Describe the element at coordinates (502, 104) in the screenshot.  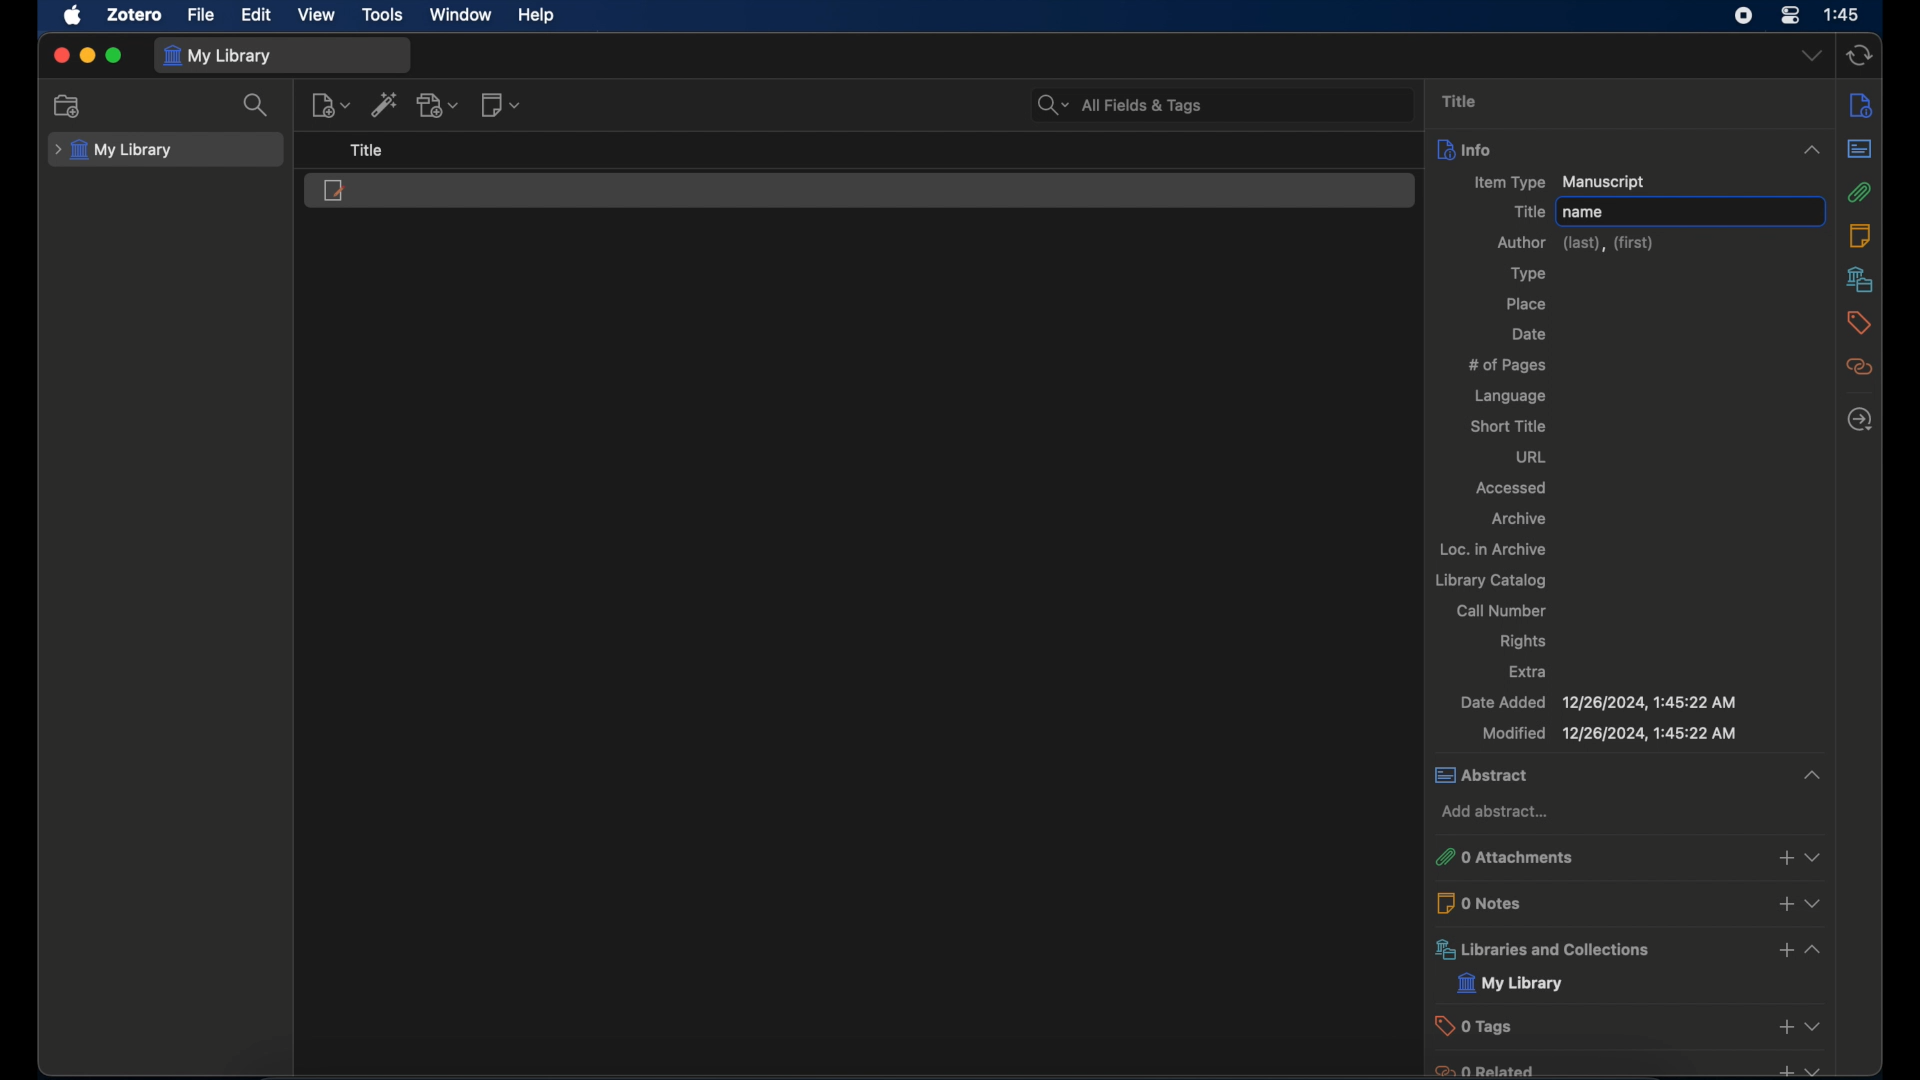
I see `new note` at that location.